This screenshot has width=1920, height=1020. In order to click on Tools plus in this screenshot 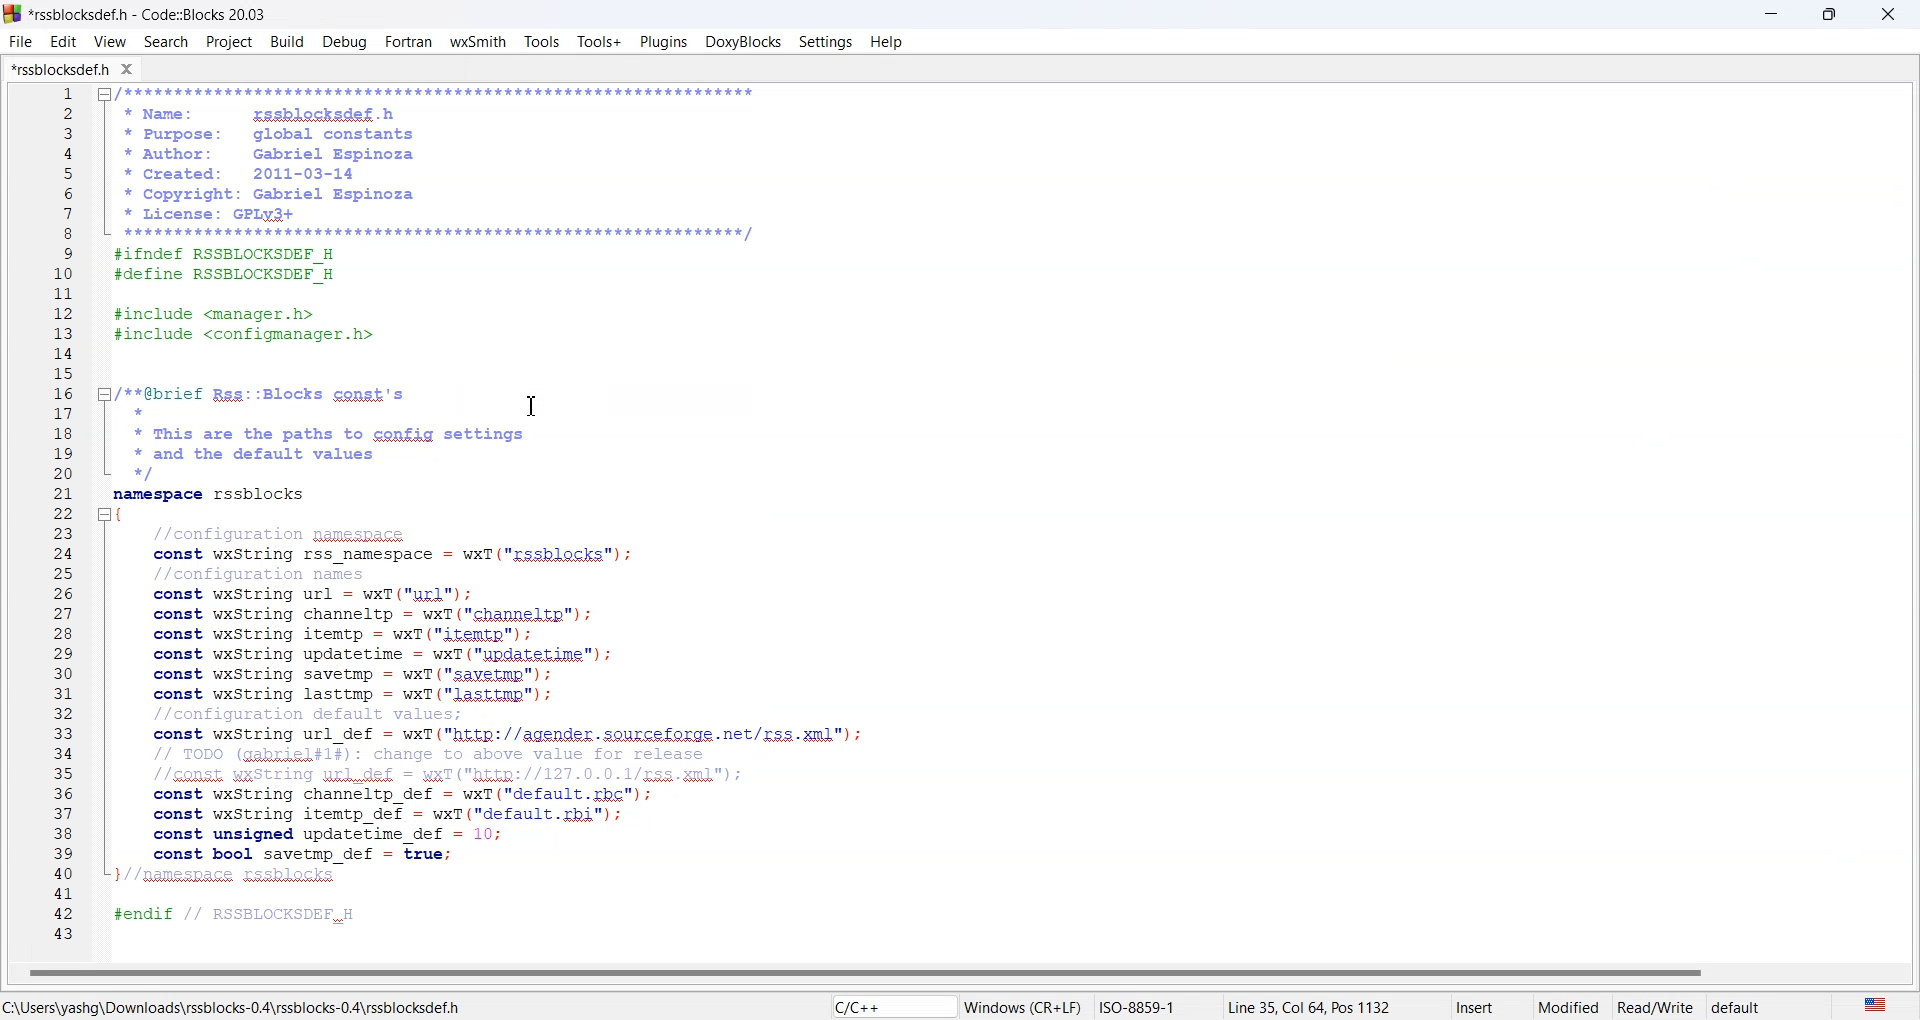, I will do `click(599, 43)`.